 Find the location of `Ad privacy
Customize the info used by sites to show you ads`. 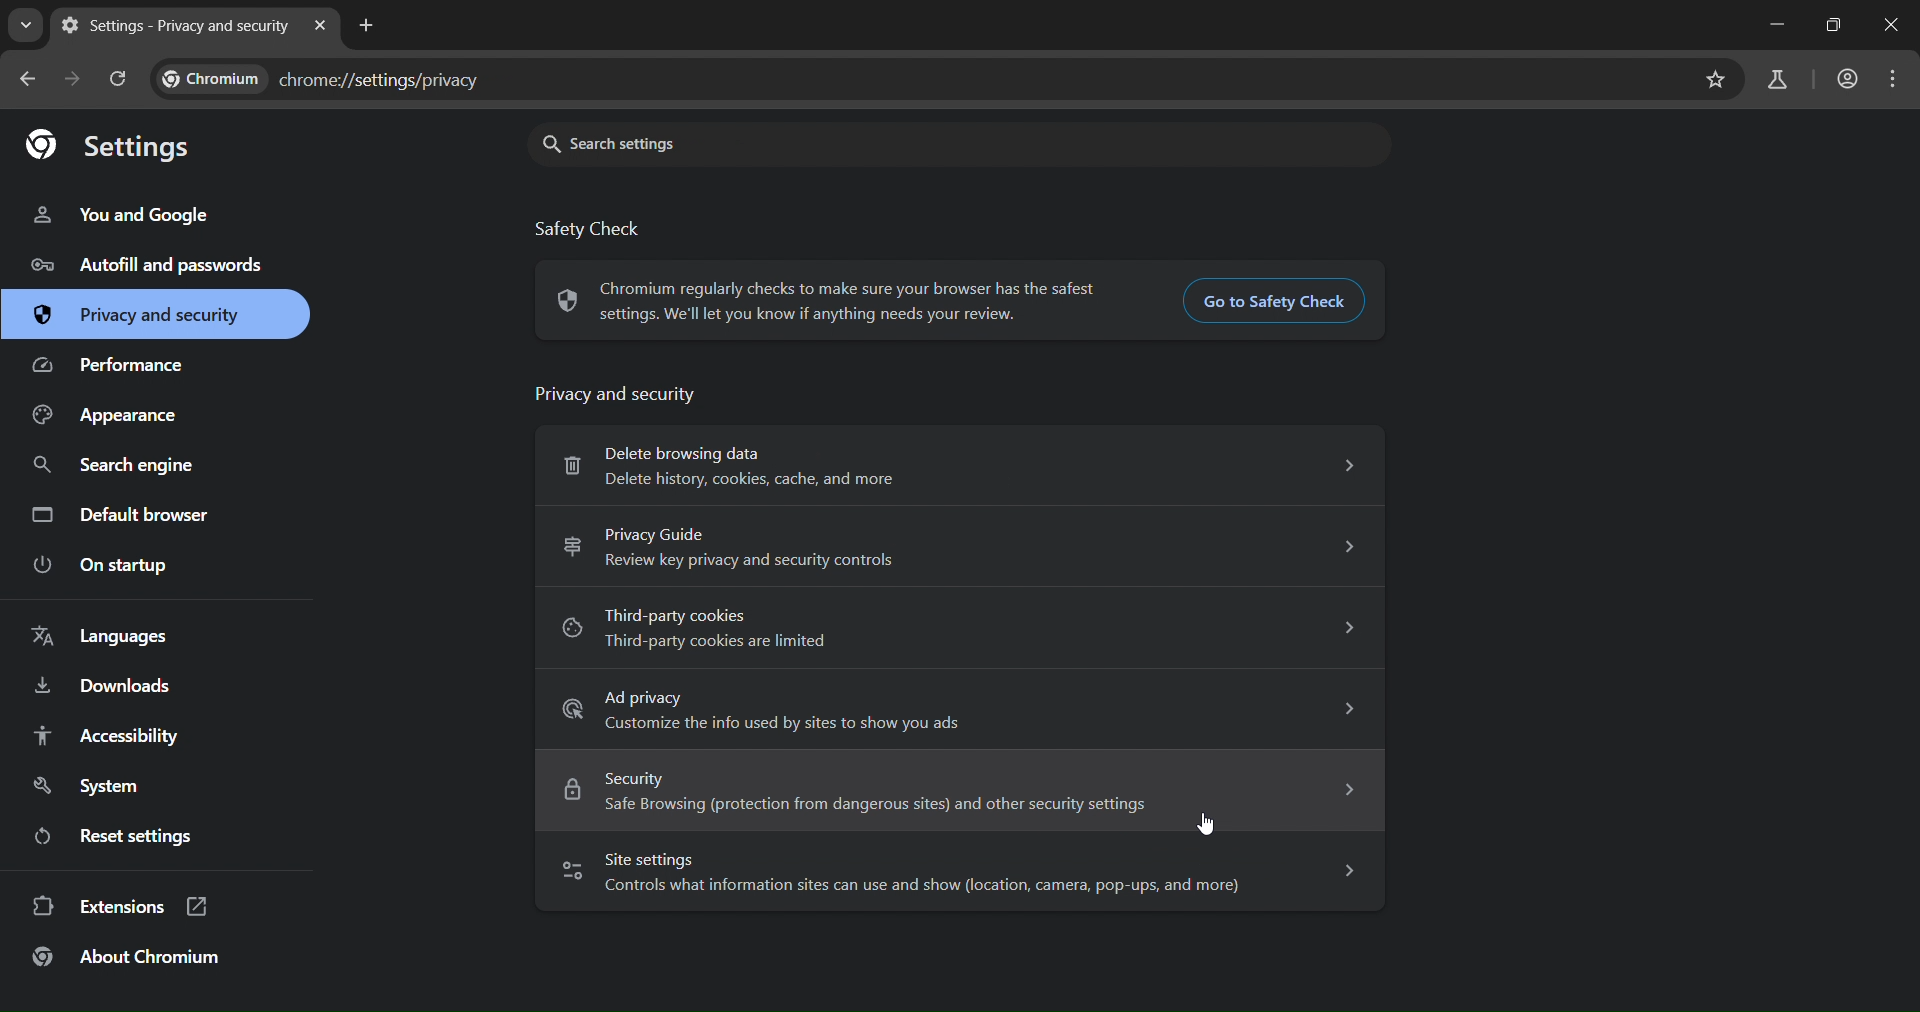

Ad privacy
Customize the info used by sites to show you ads is located at coordinates (962, 709).